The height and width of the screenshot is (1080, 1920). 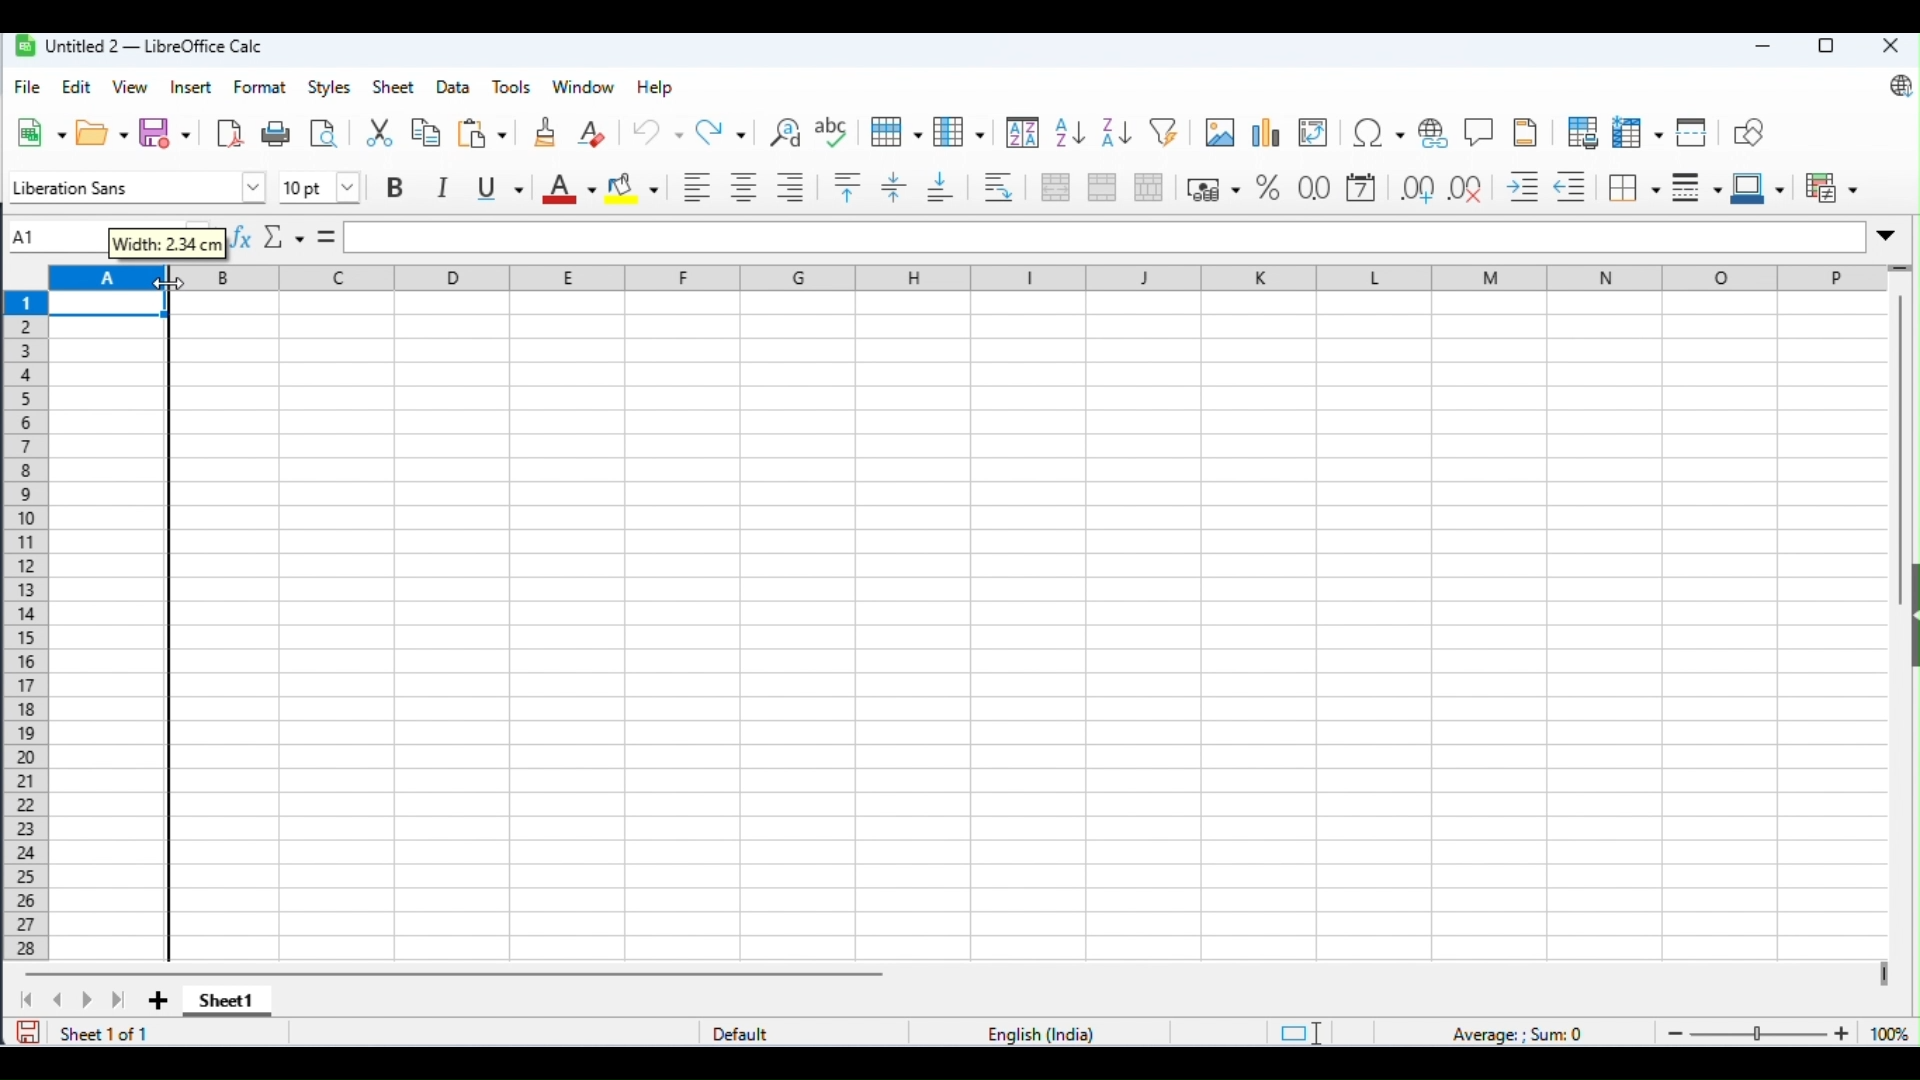 What do you see at coordinates (1416, 187) in the screenshot?
I see `add decimal place` at bounding box center [1416, 187].